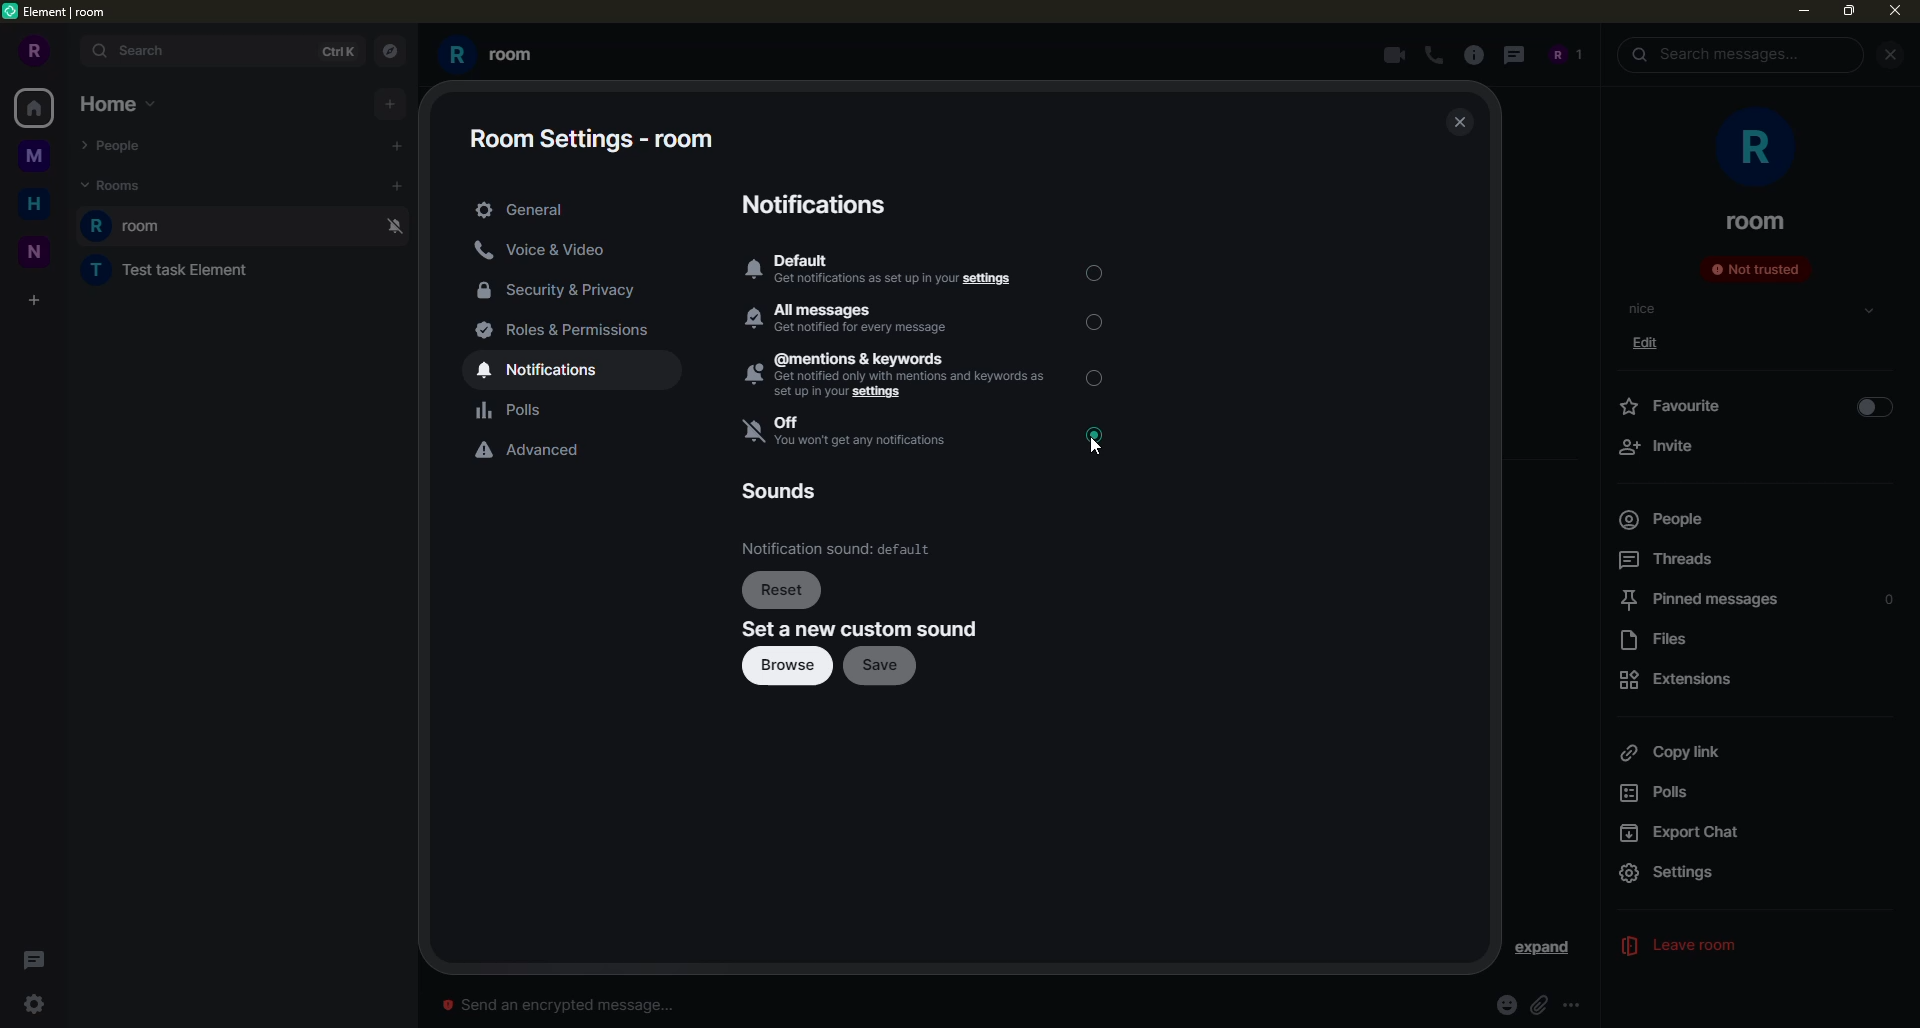  Describe the element at coordinates (13, 13) in the screenshot. I see `logo` at that location.